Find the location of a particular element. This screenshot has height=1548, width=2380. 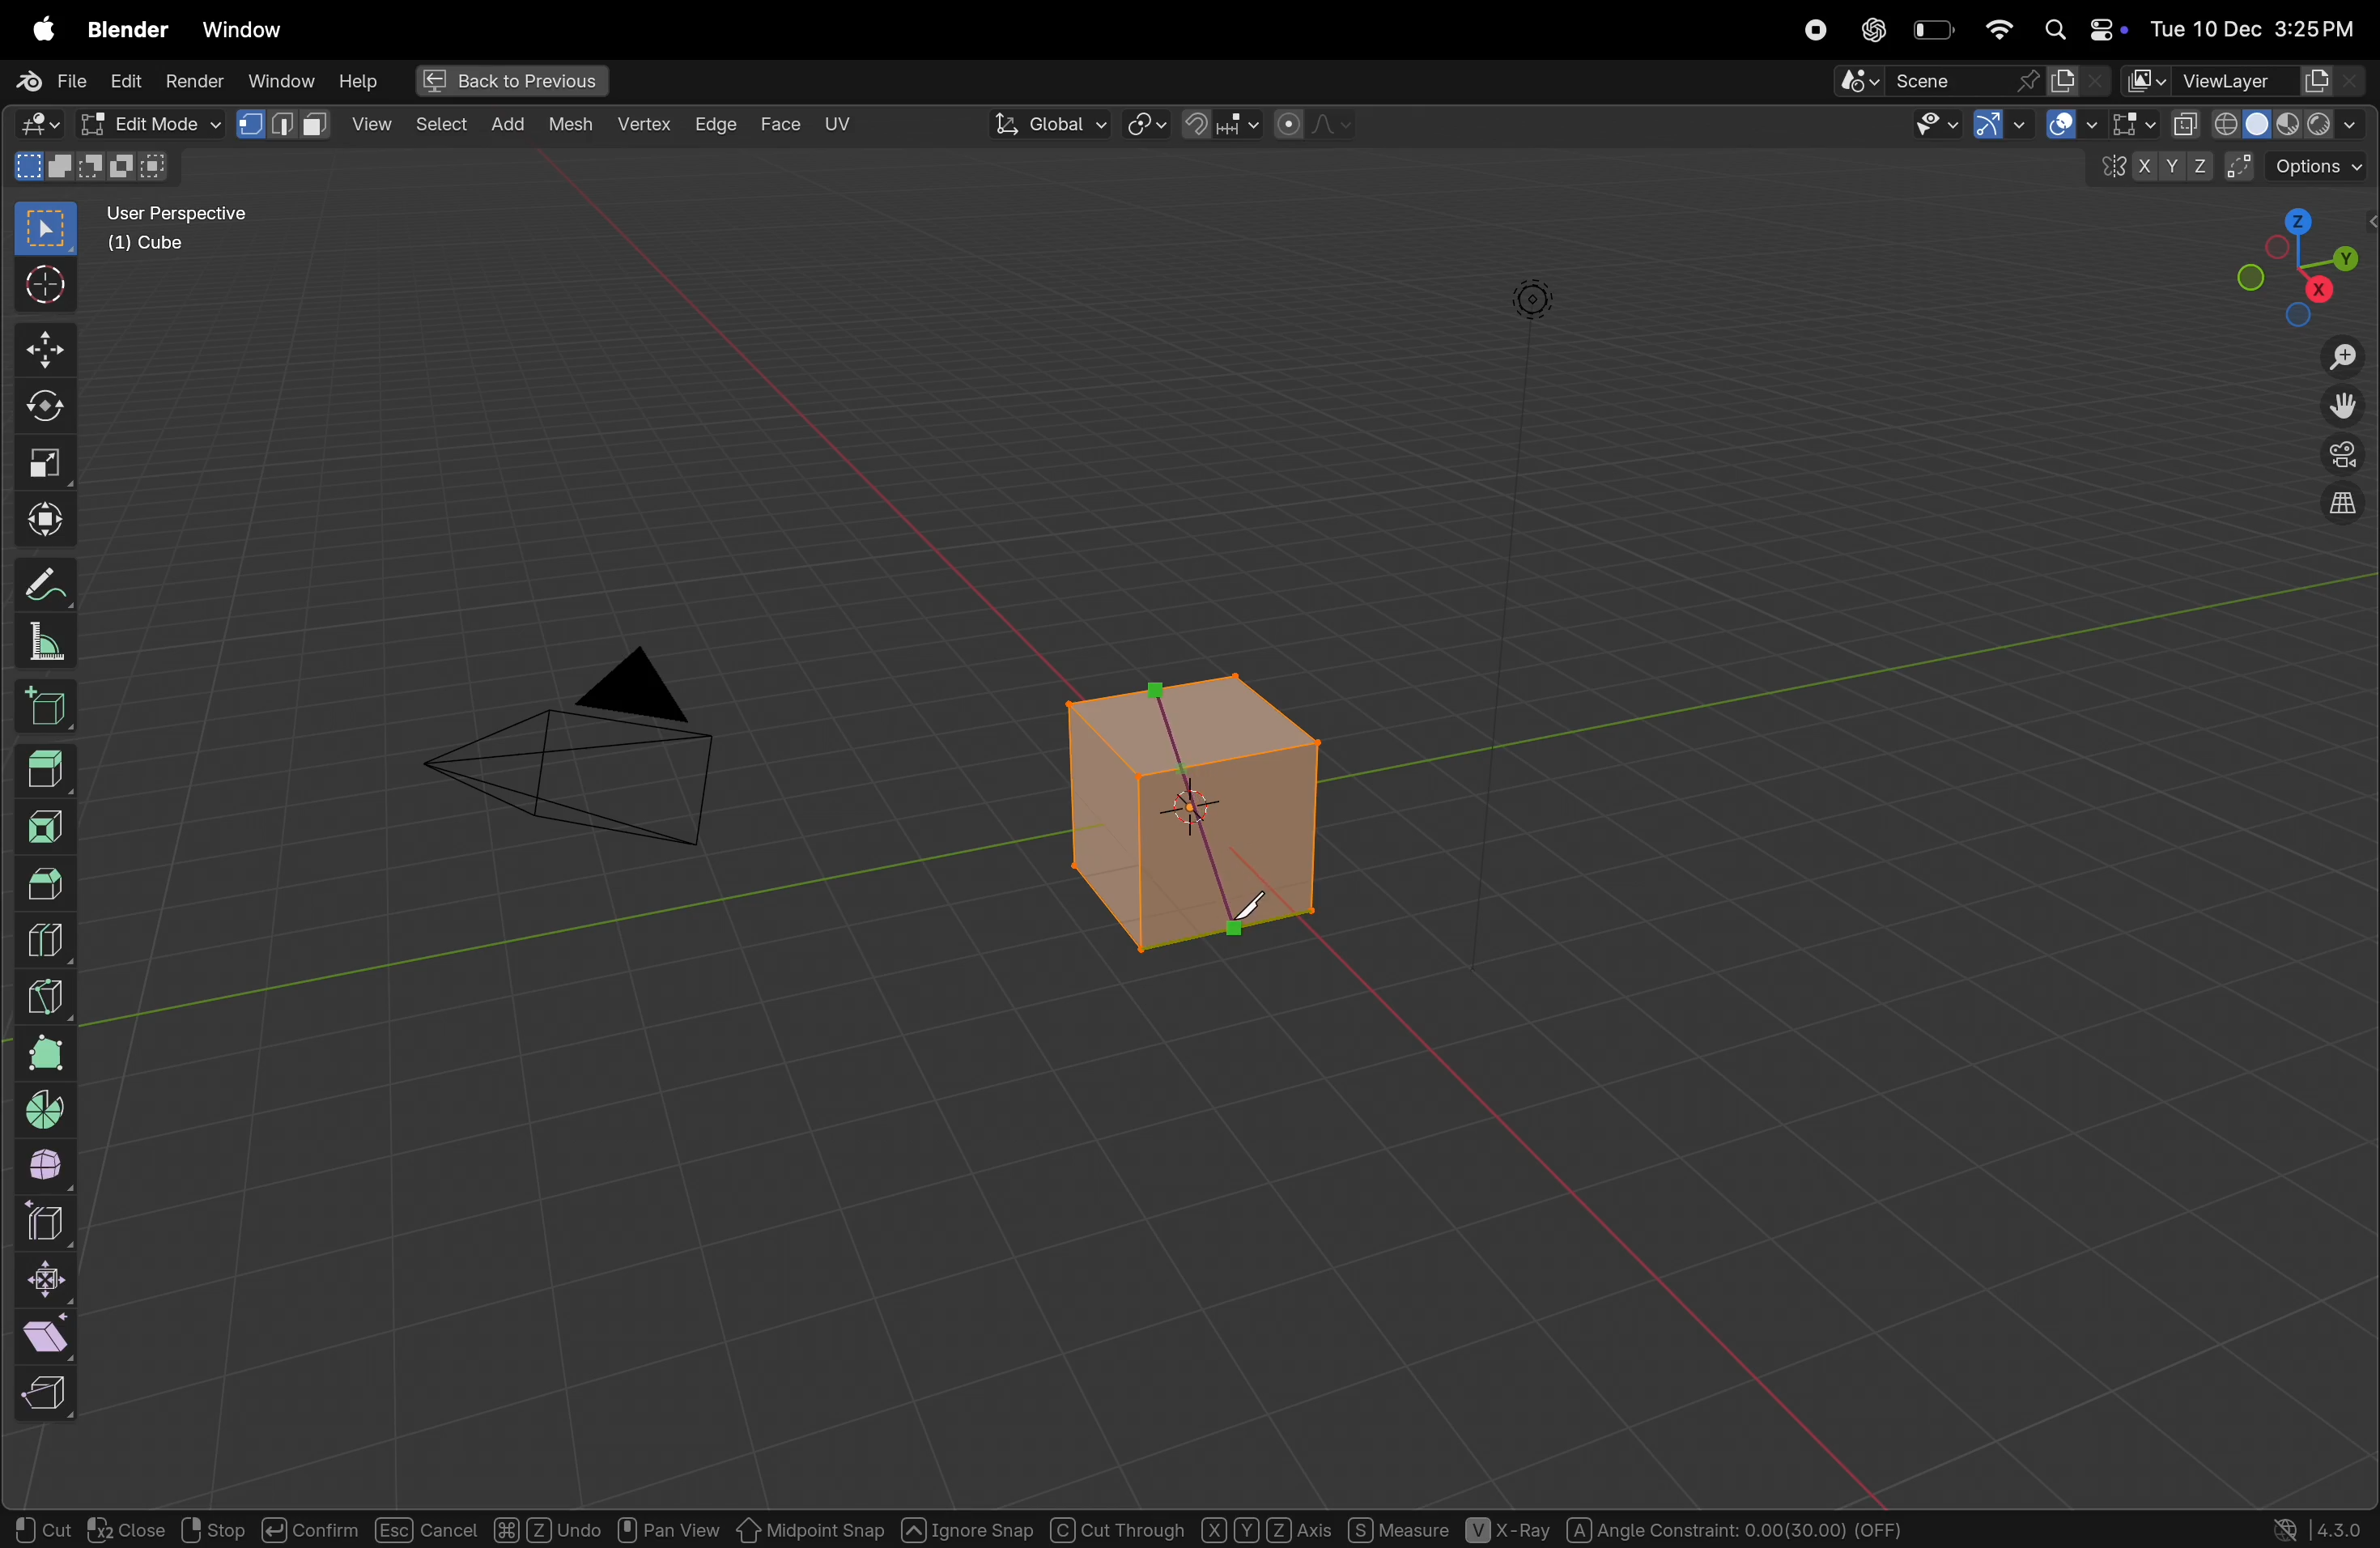

show overlays is located at coordinates (2125, 124).